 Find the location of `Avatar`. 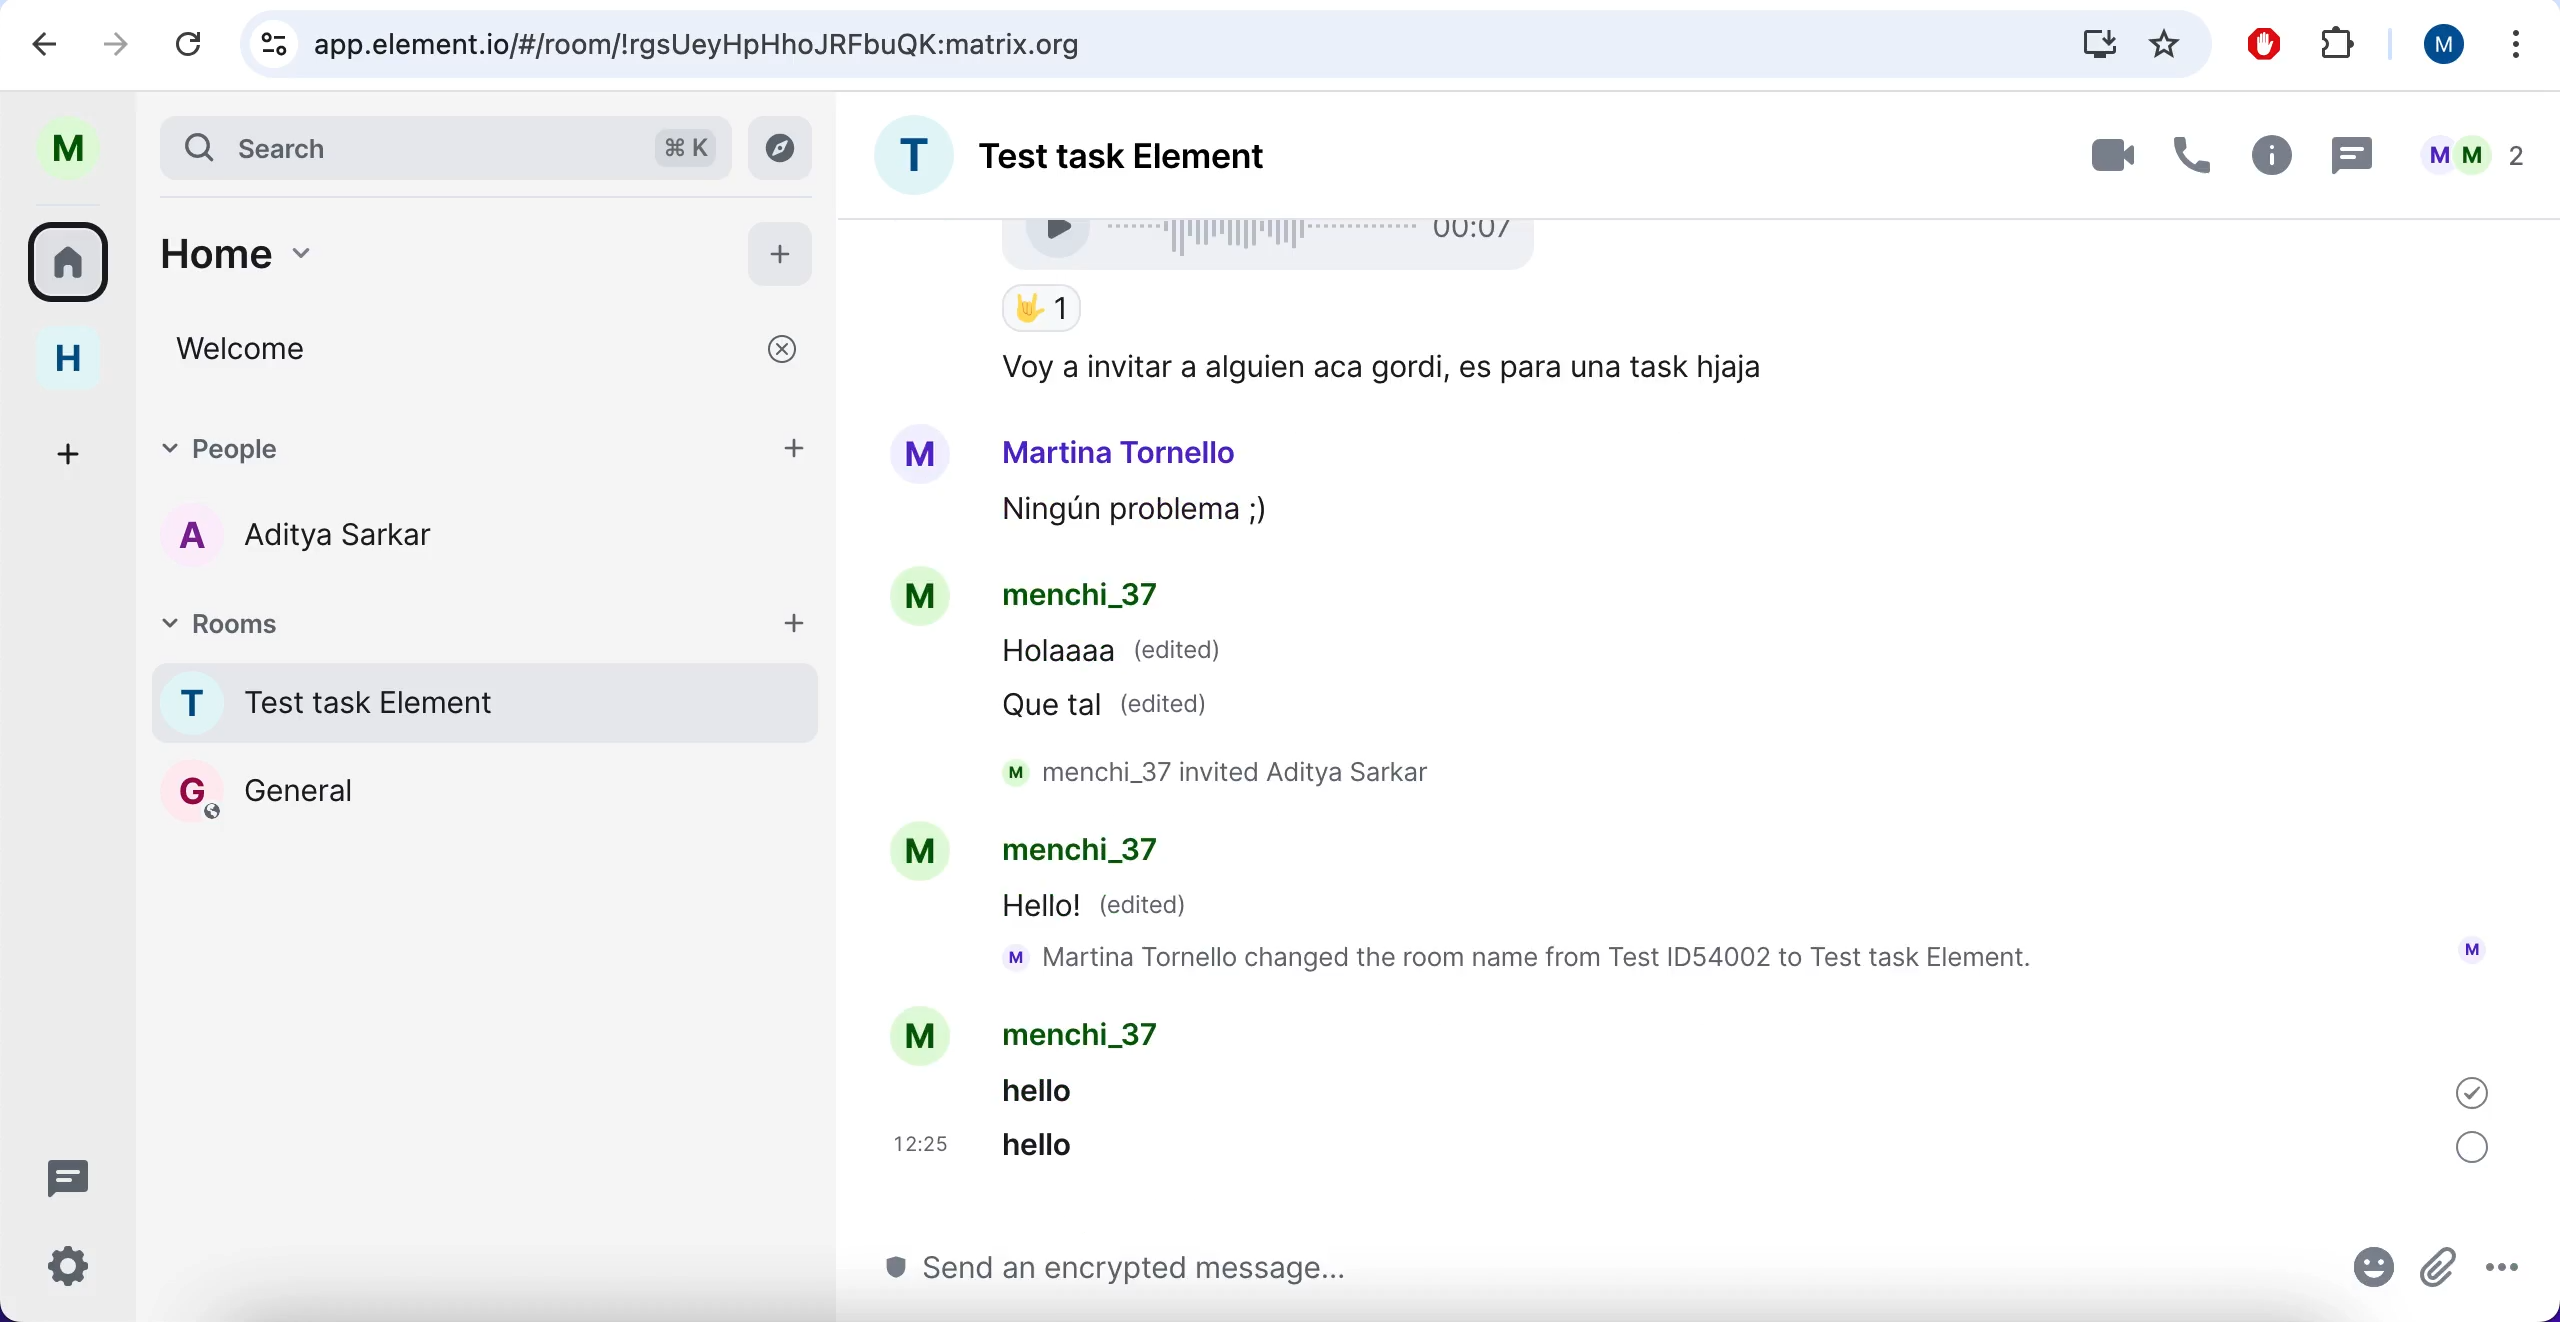

Avatar is located at coordinates (926, 450).